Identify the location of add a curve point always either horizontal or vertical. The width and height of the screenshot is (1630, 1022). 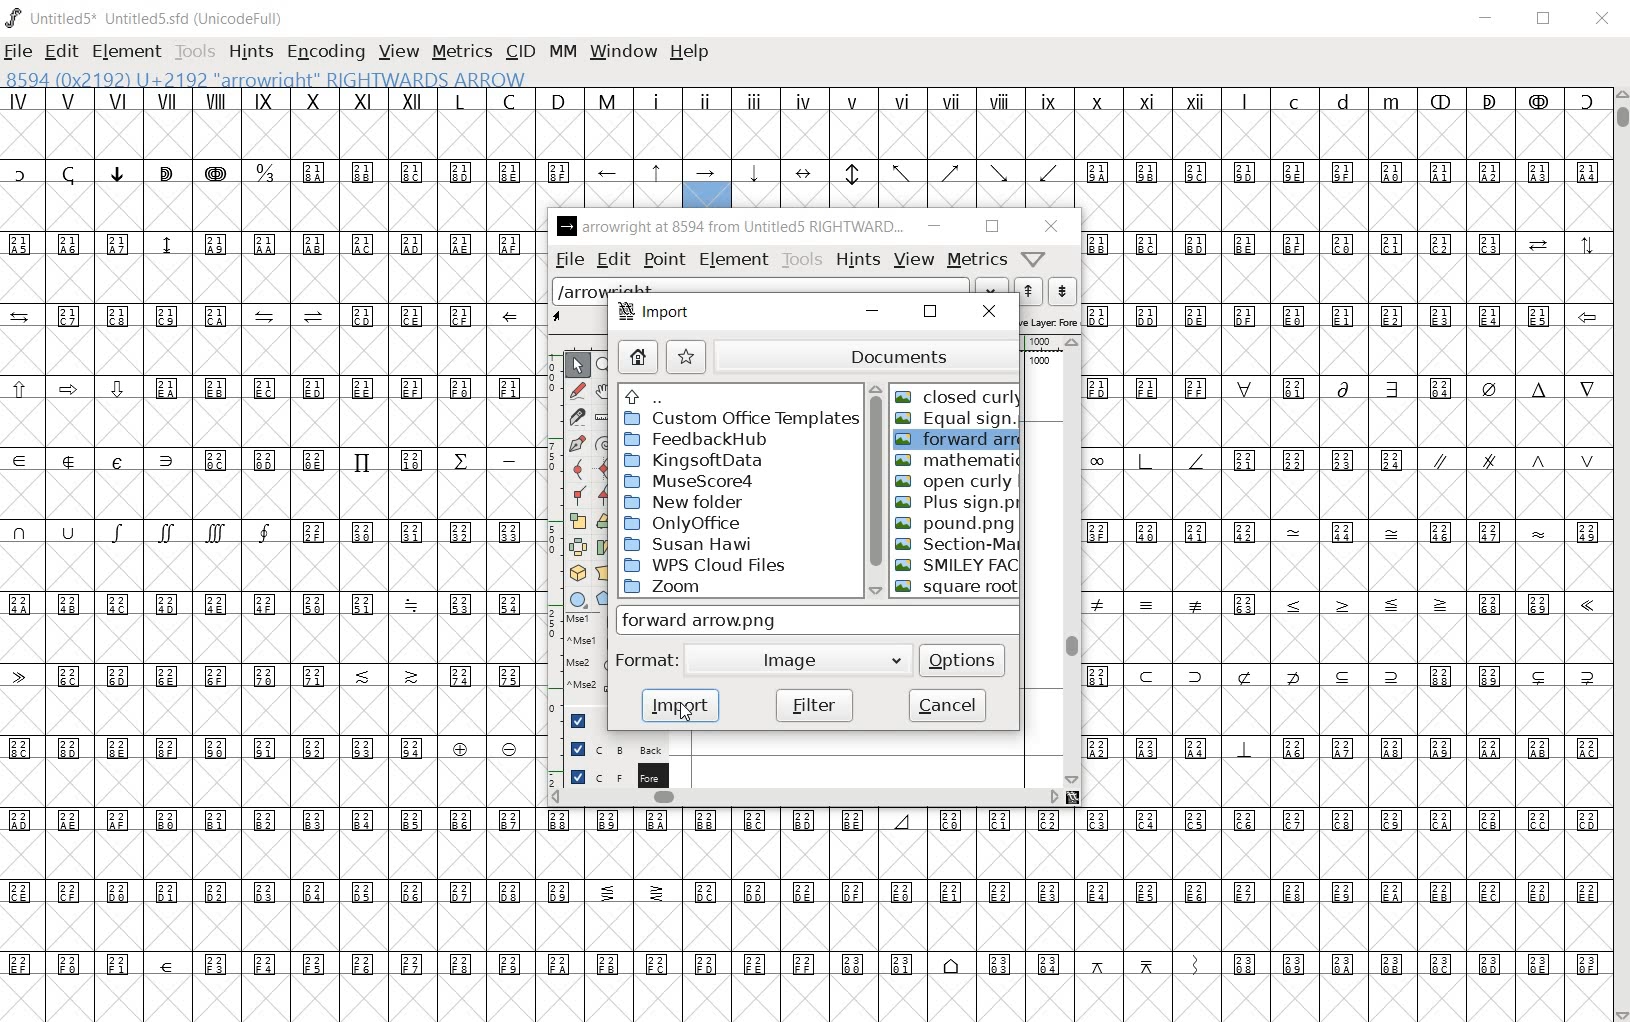
(606, 467).